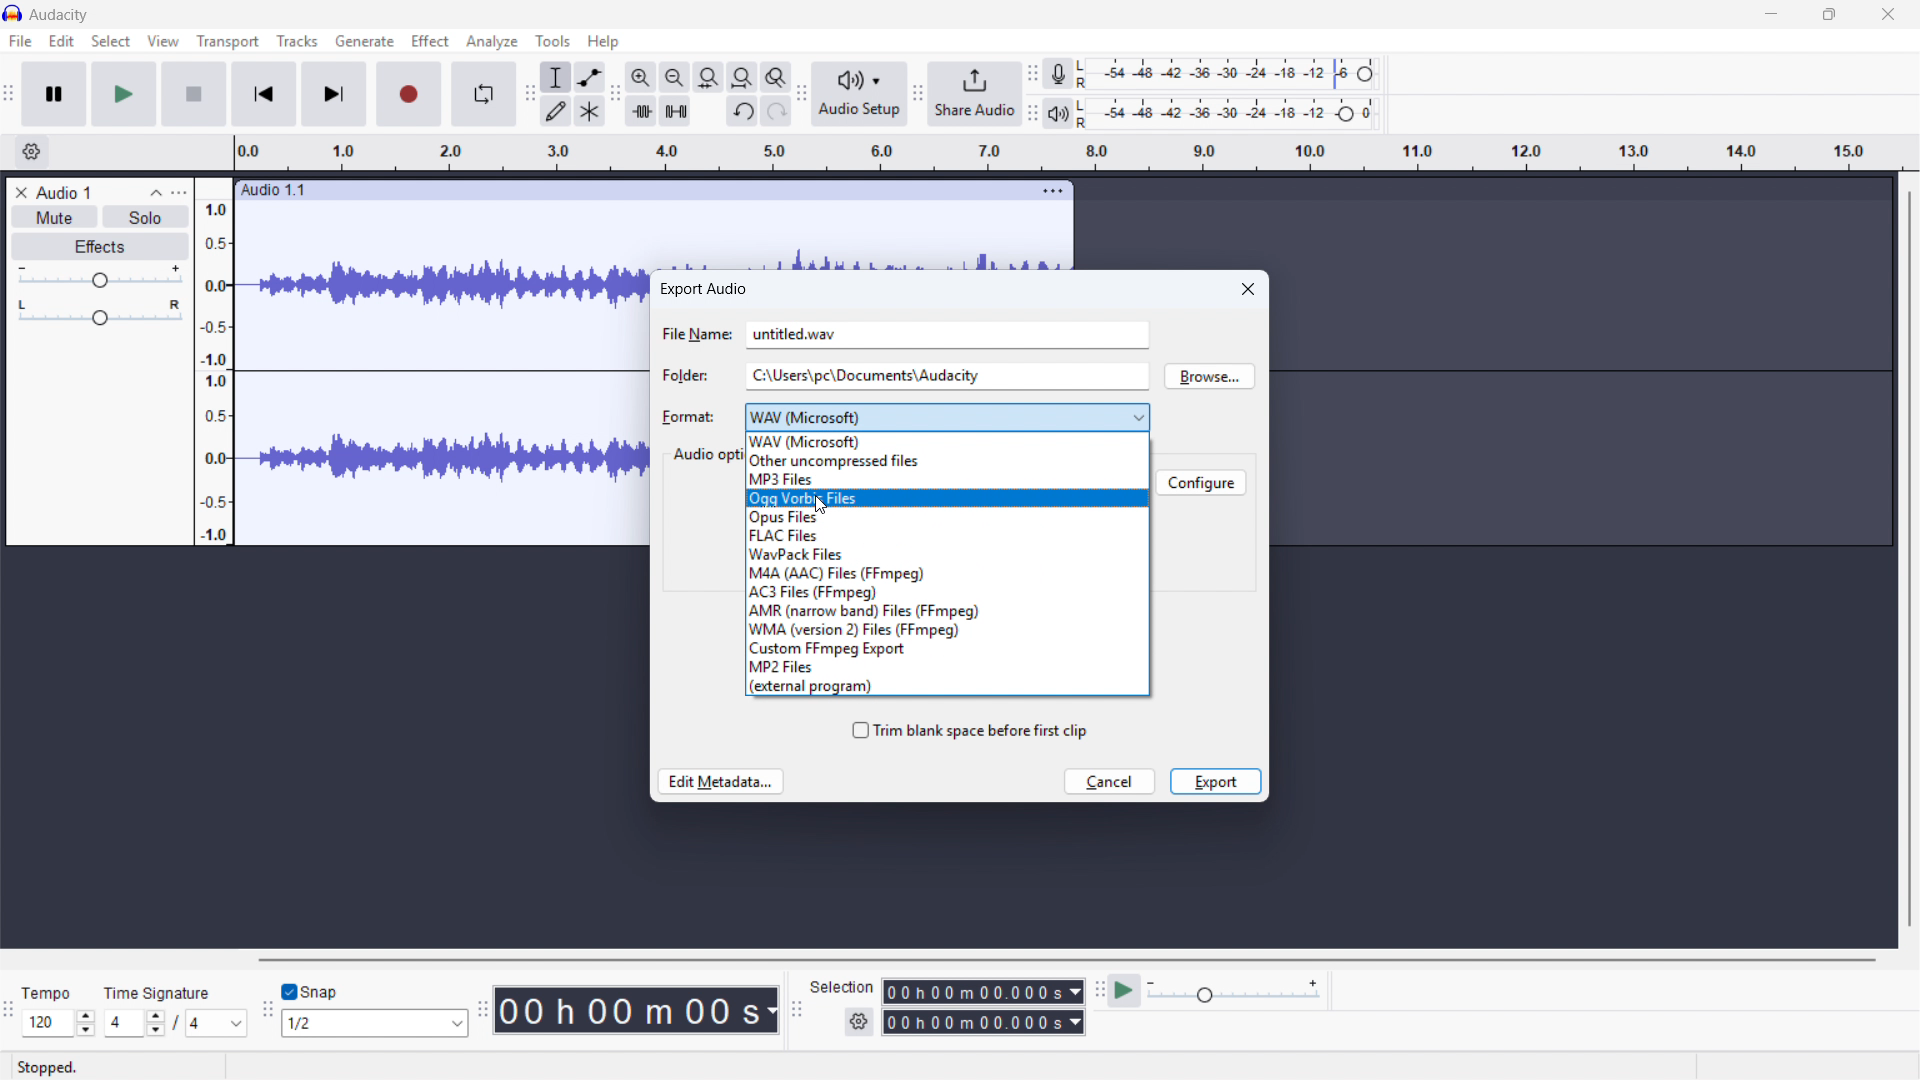 Image resolution: width=1920 pixels, height=1080 pixels. Describe the element at coordinates (983, 1022) in the screenshot. I see `Selection end time ` at that location.